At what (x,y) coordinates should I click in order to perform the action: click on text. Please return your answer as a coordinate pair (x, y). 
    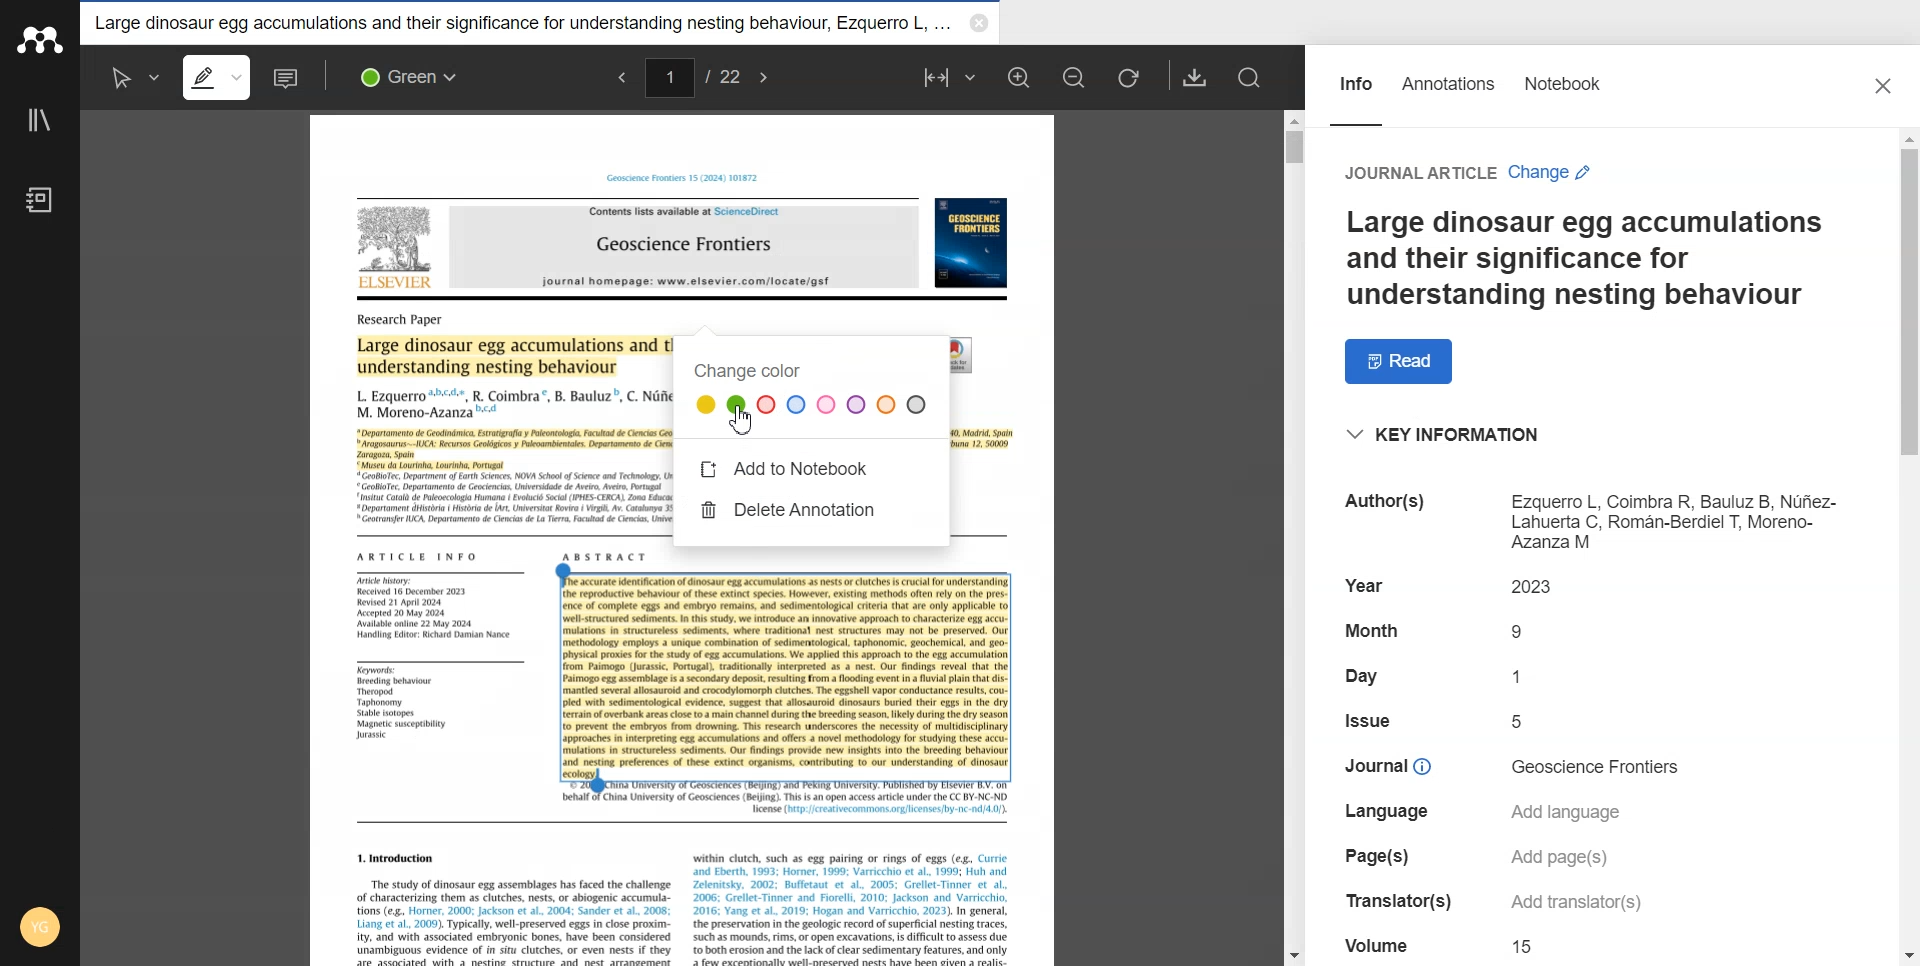
    Looking at the image, I should click on (1371, 677).